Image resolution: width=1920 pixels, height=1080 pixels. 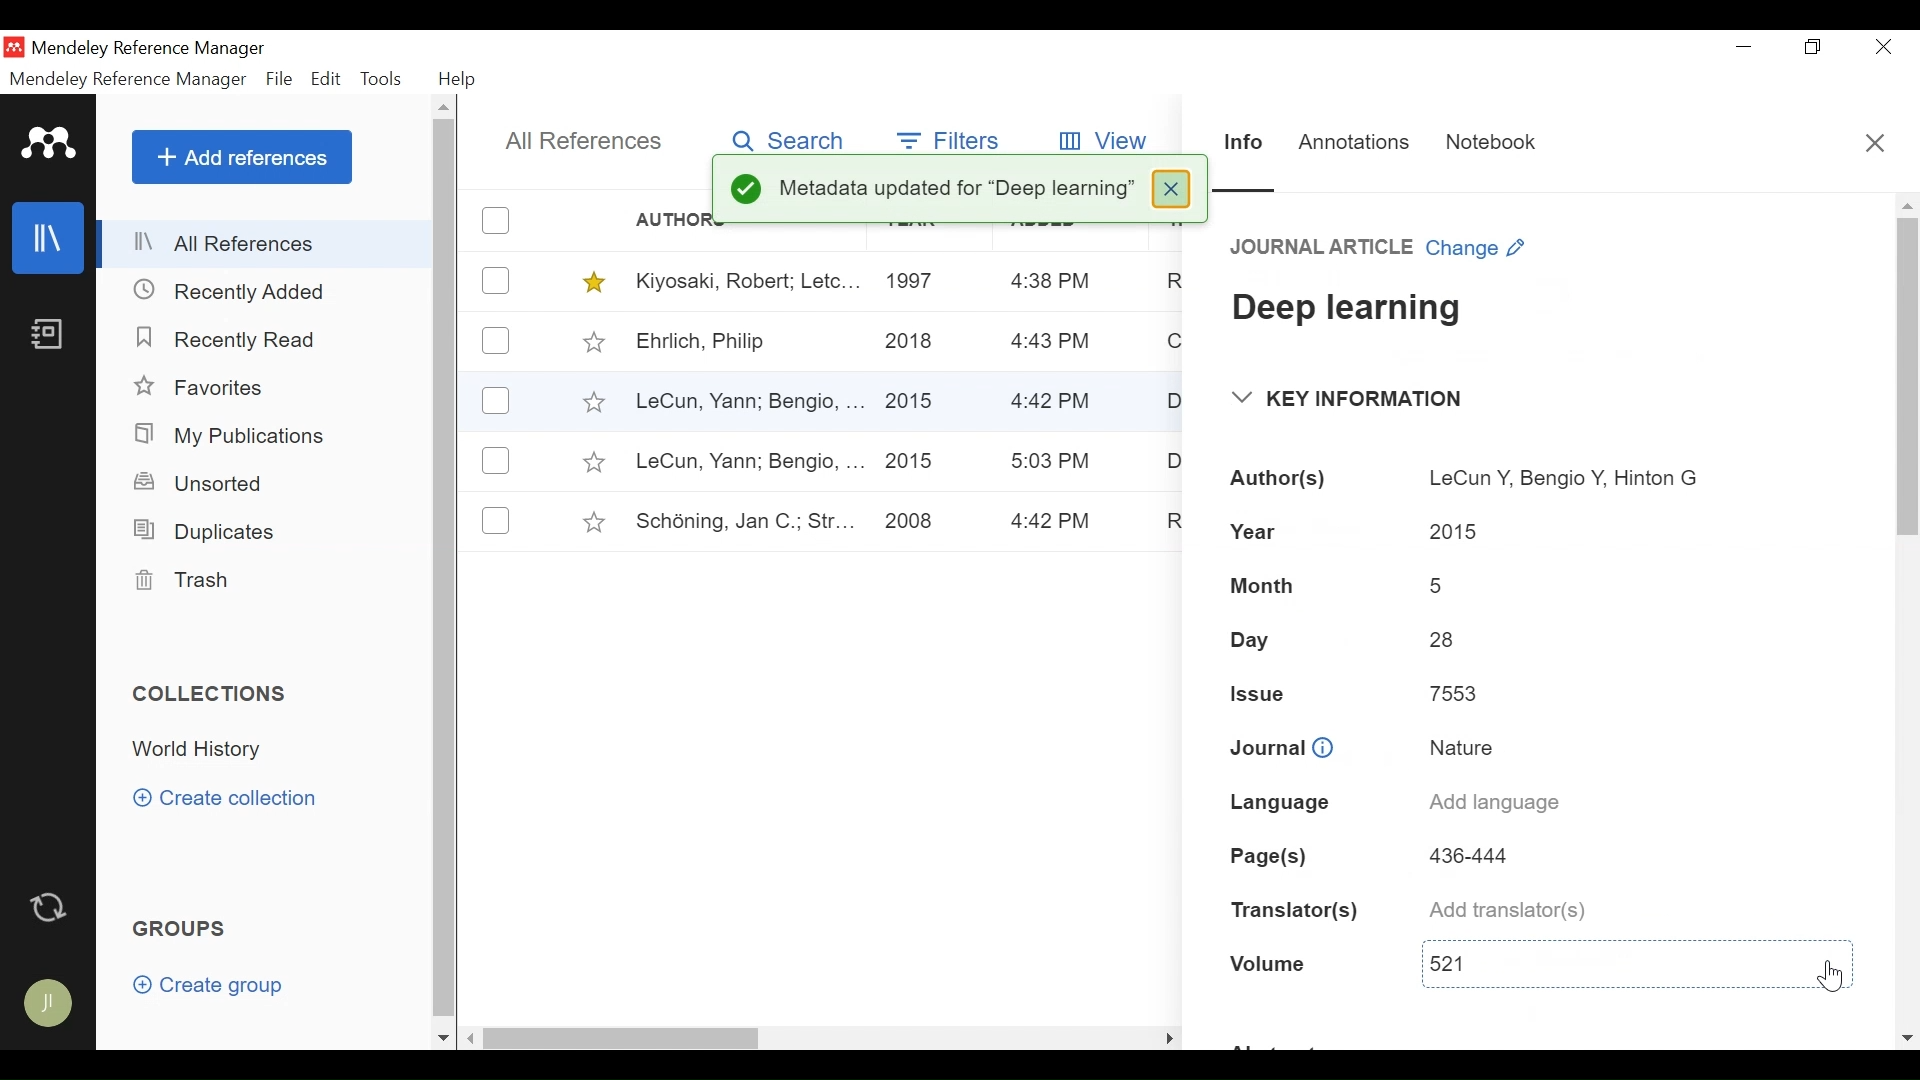 I want to click on (un)select, so click(x=496, y=520).